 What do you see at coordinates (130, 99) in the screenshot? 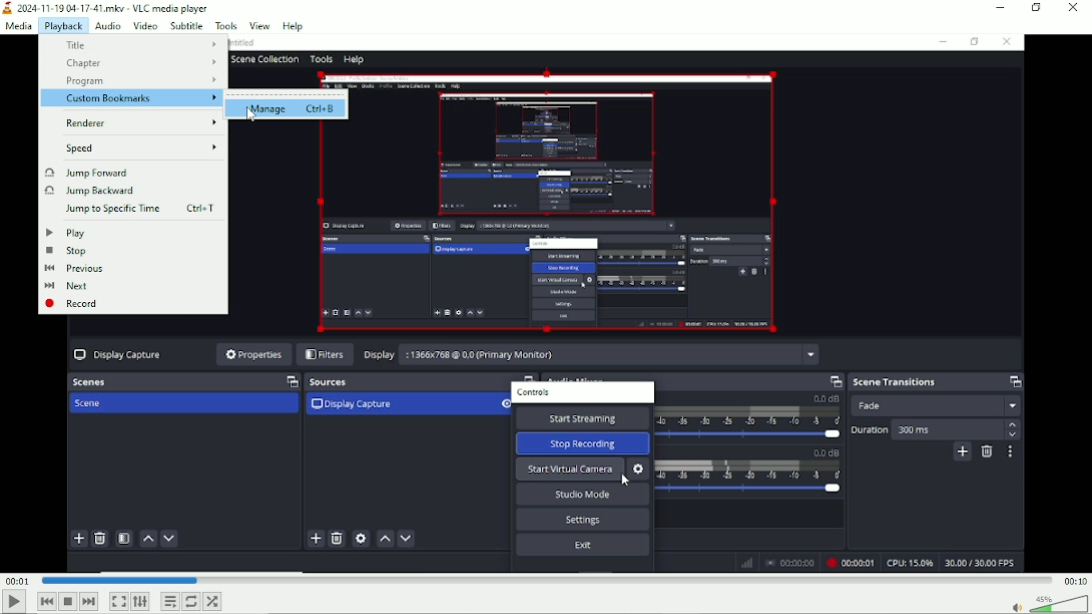
I see `Custom bookmarks` at bounding box center [130, 99].